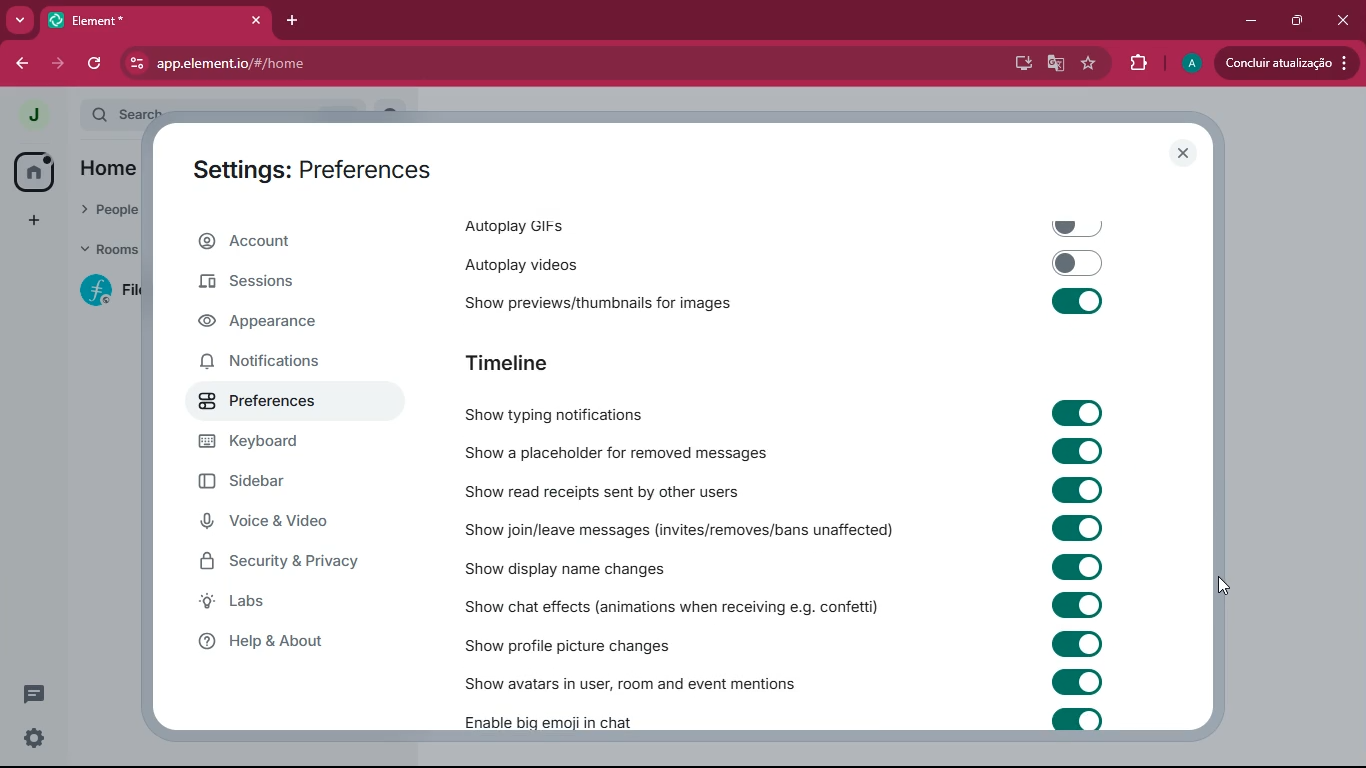 This screenshot has height=768, width=1366. What do you see at coordinates (279, 403) in the screenshot?
I see `preferences` at bounding box center [279, 403].